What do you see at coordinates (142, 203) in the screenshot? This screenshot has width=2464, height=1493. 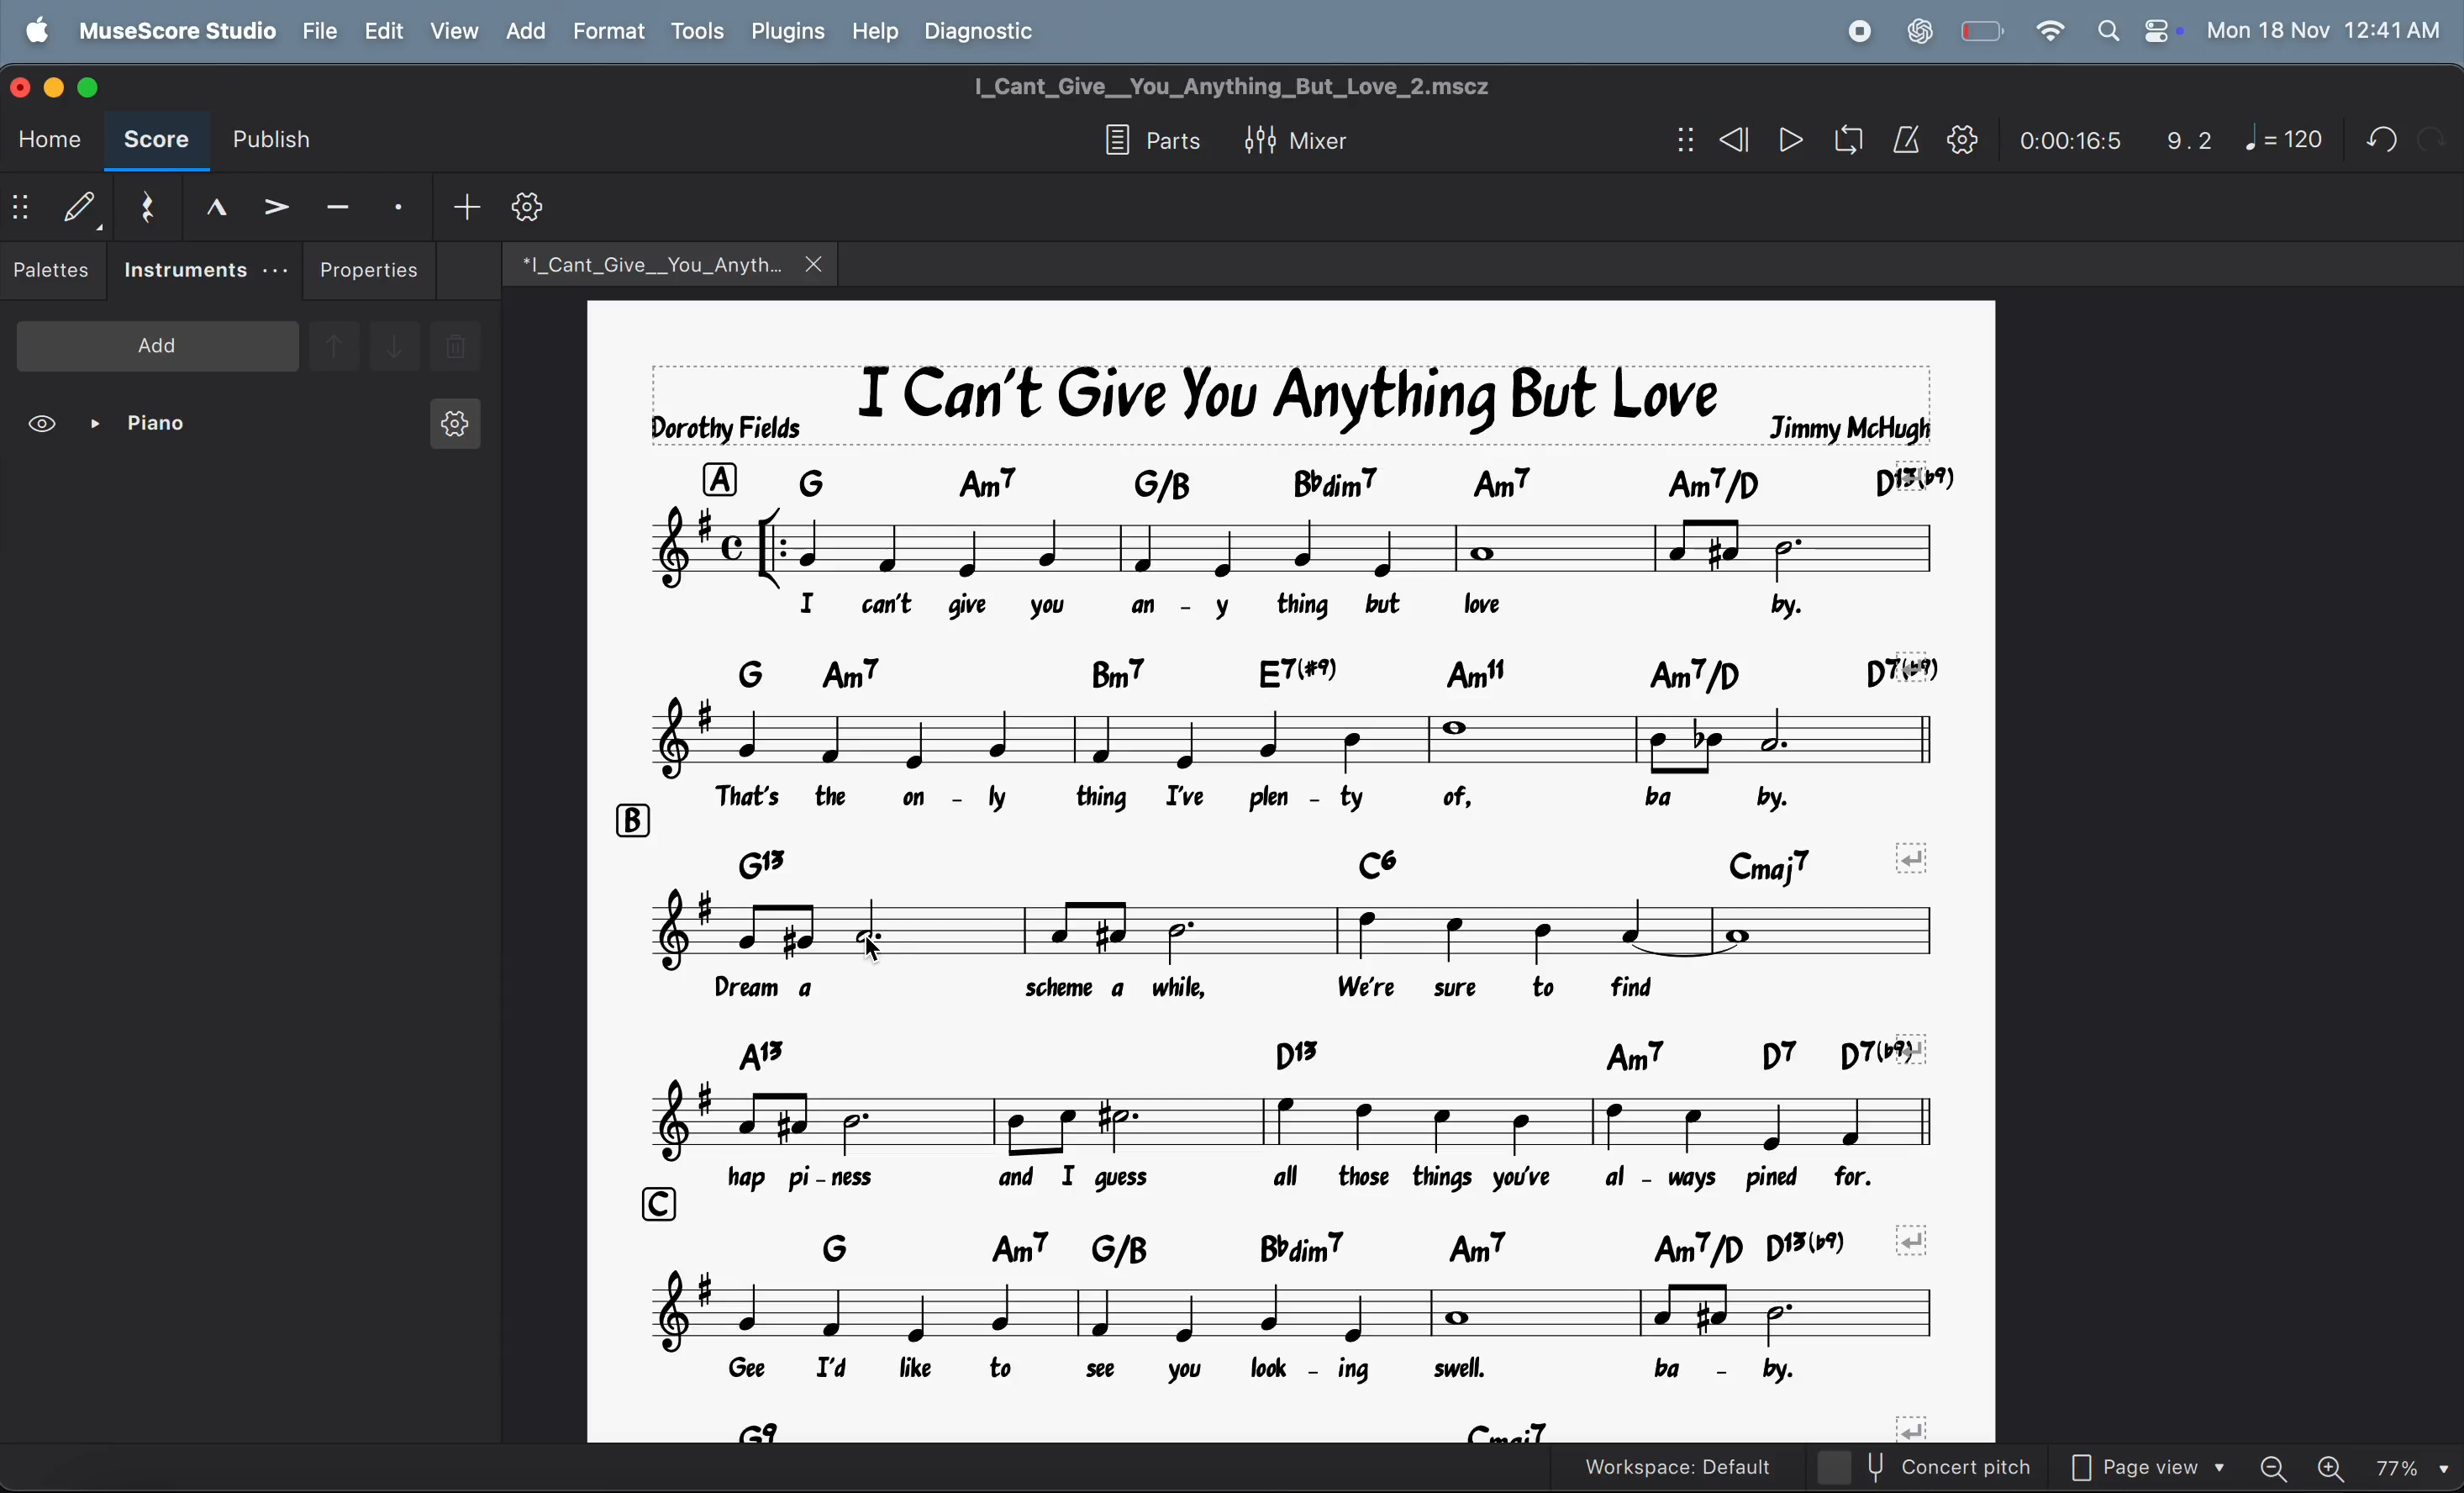 I see `rest` at bounding box center [142, 203].